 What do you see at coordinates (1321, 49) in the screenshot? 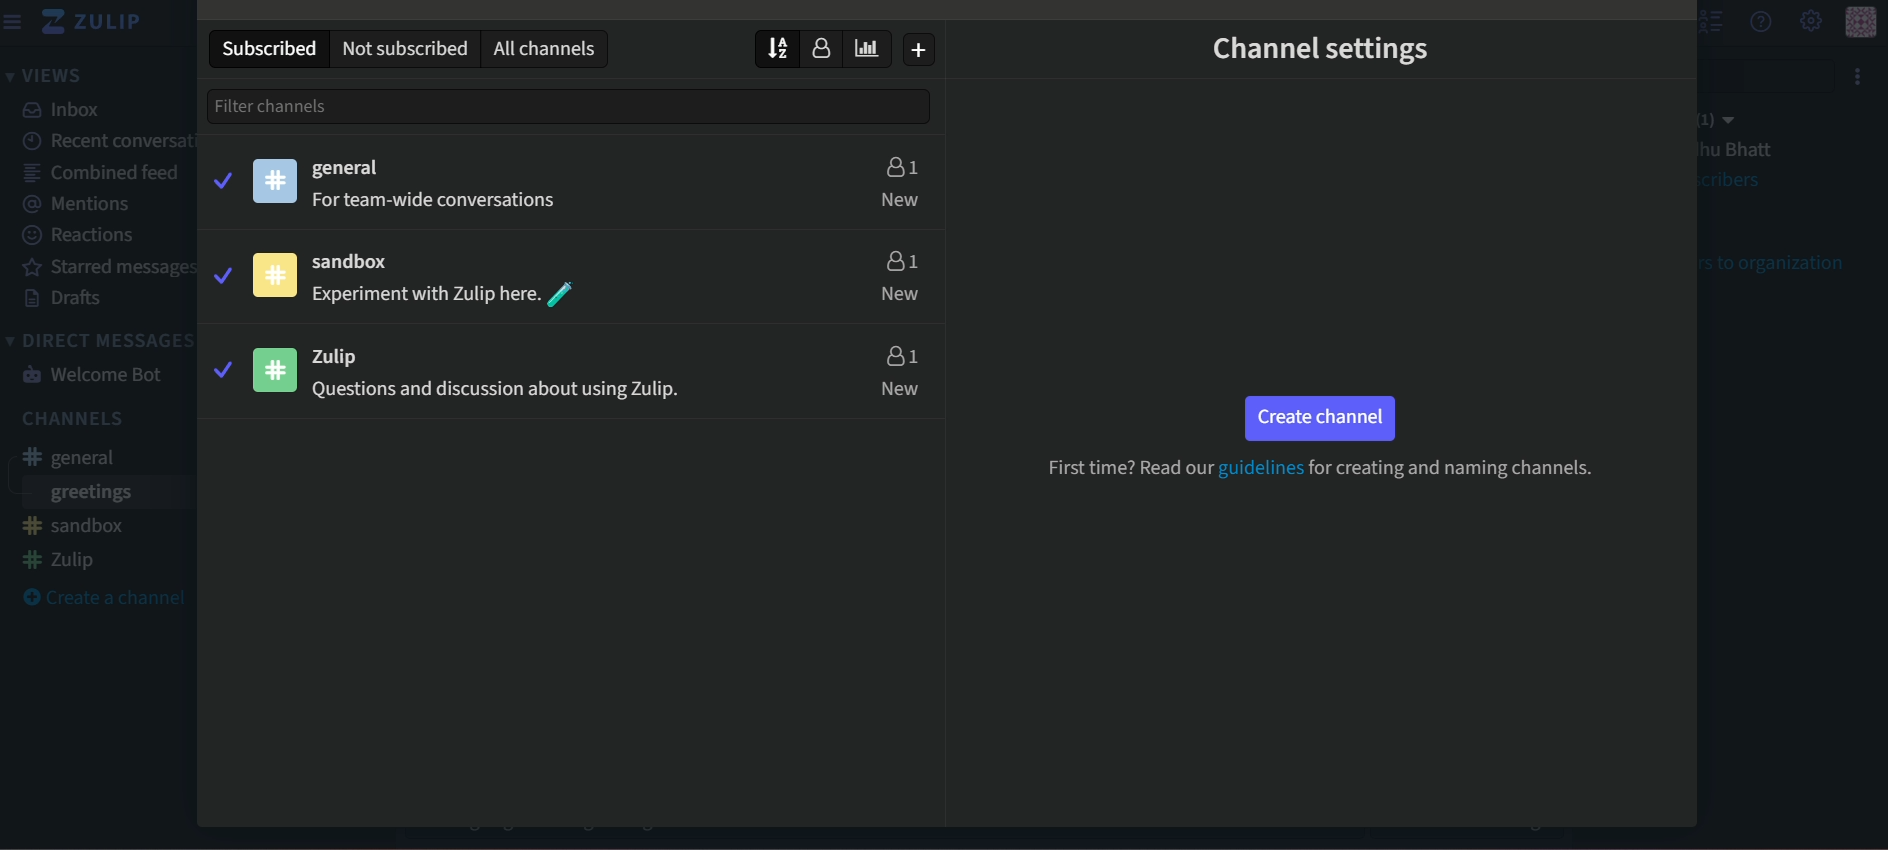
I see `channel settings` at bounding box center [1321, 49].